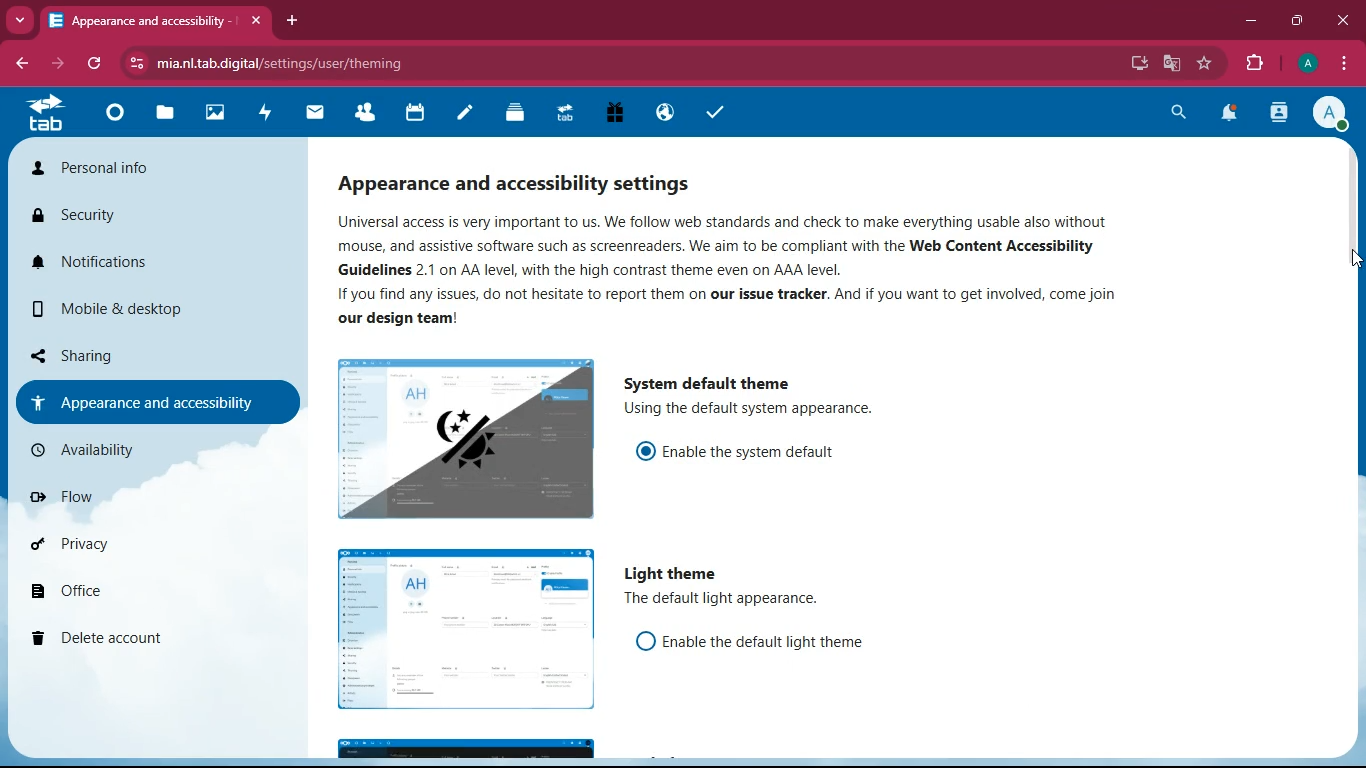 The height and width of the screenshot is (768, 1366). I want to click on notes, so click(458, 114).